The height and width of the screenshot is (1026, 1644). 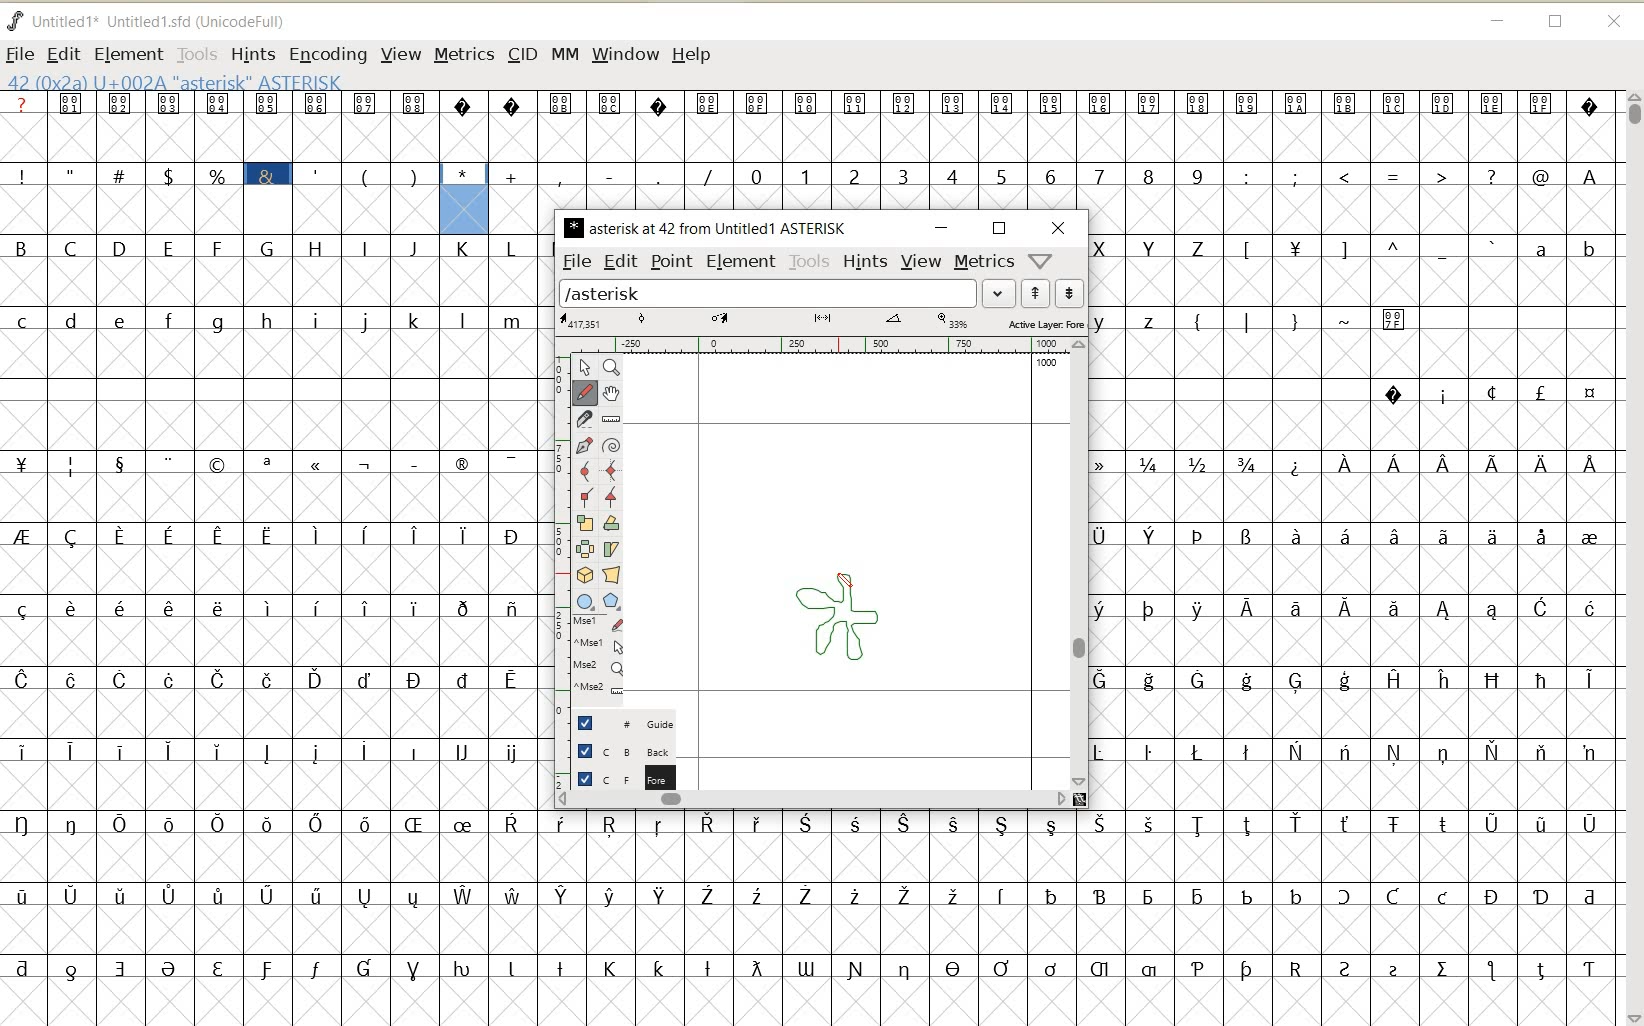 I want to click on ENCODING, so click(x=327, y=55).